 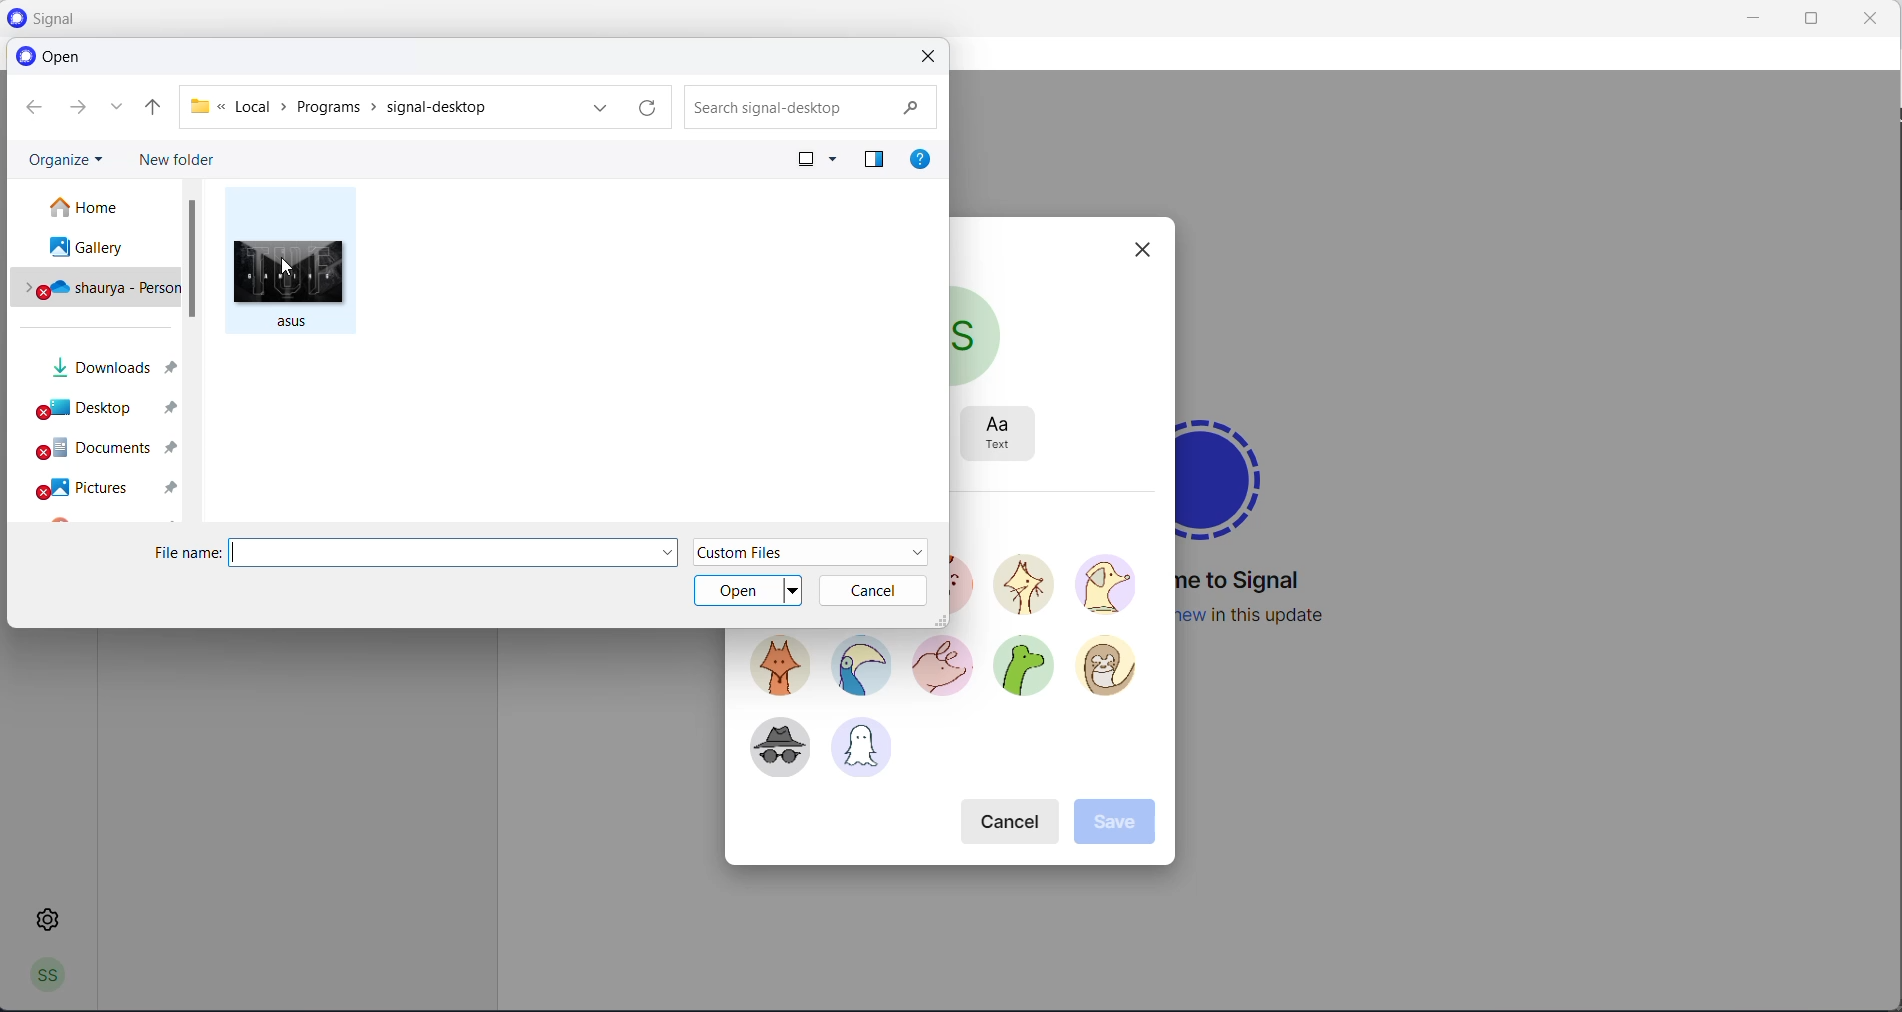 What do you see at coordinates (1117, 823) in the screenshot?
I see `save` at bounding box center [1117, 823].